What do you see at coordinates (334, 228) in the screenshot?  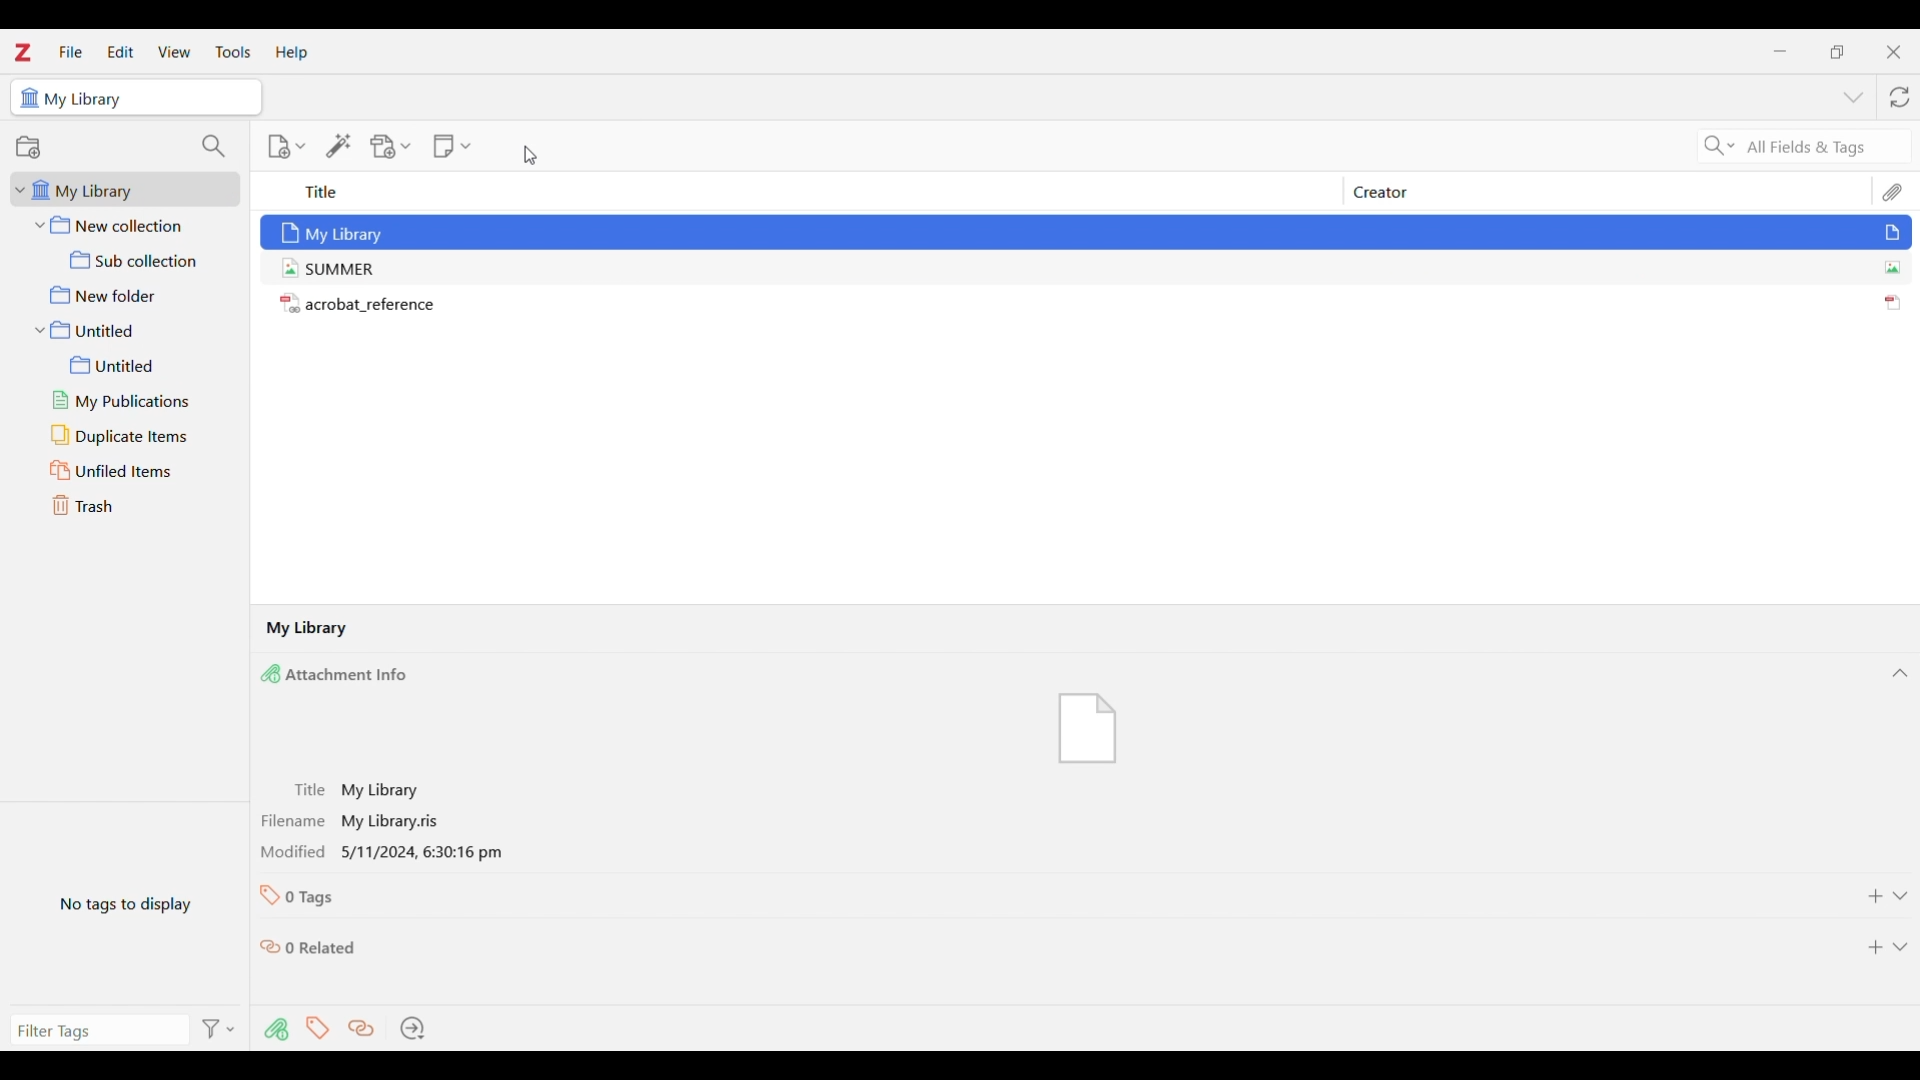 I see `My library` at bounding box center [334, 228].